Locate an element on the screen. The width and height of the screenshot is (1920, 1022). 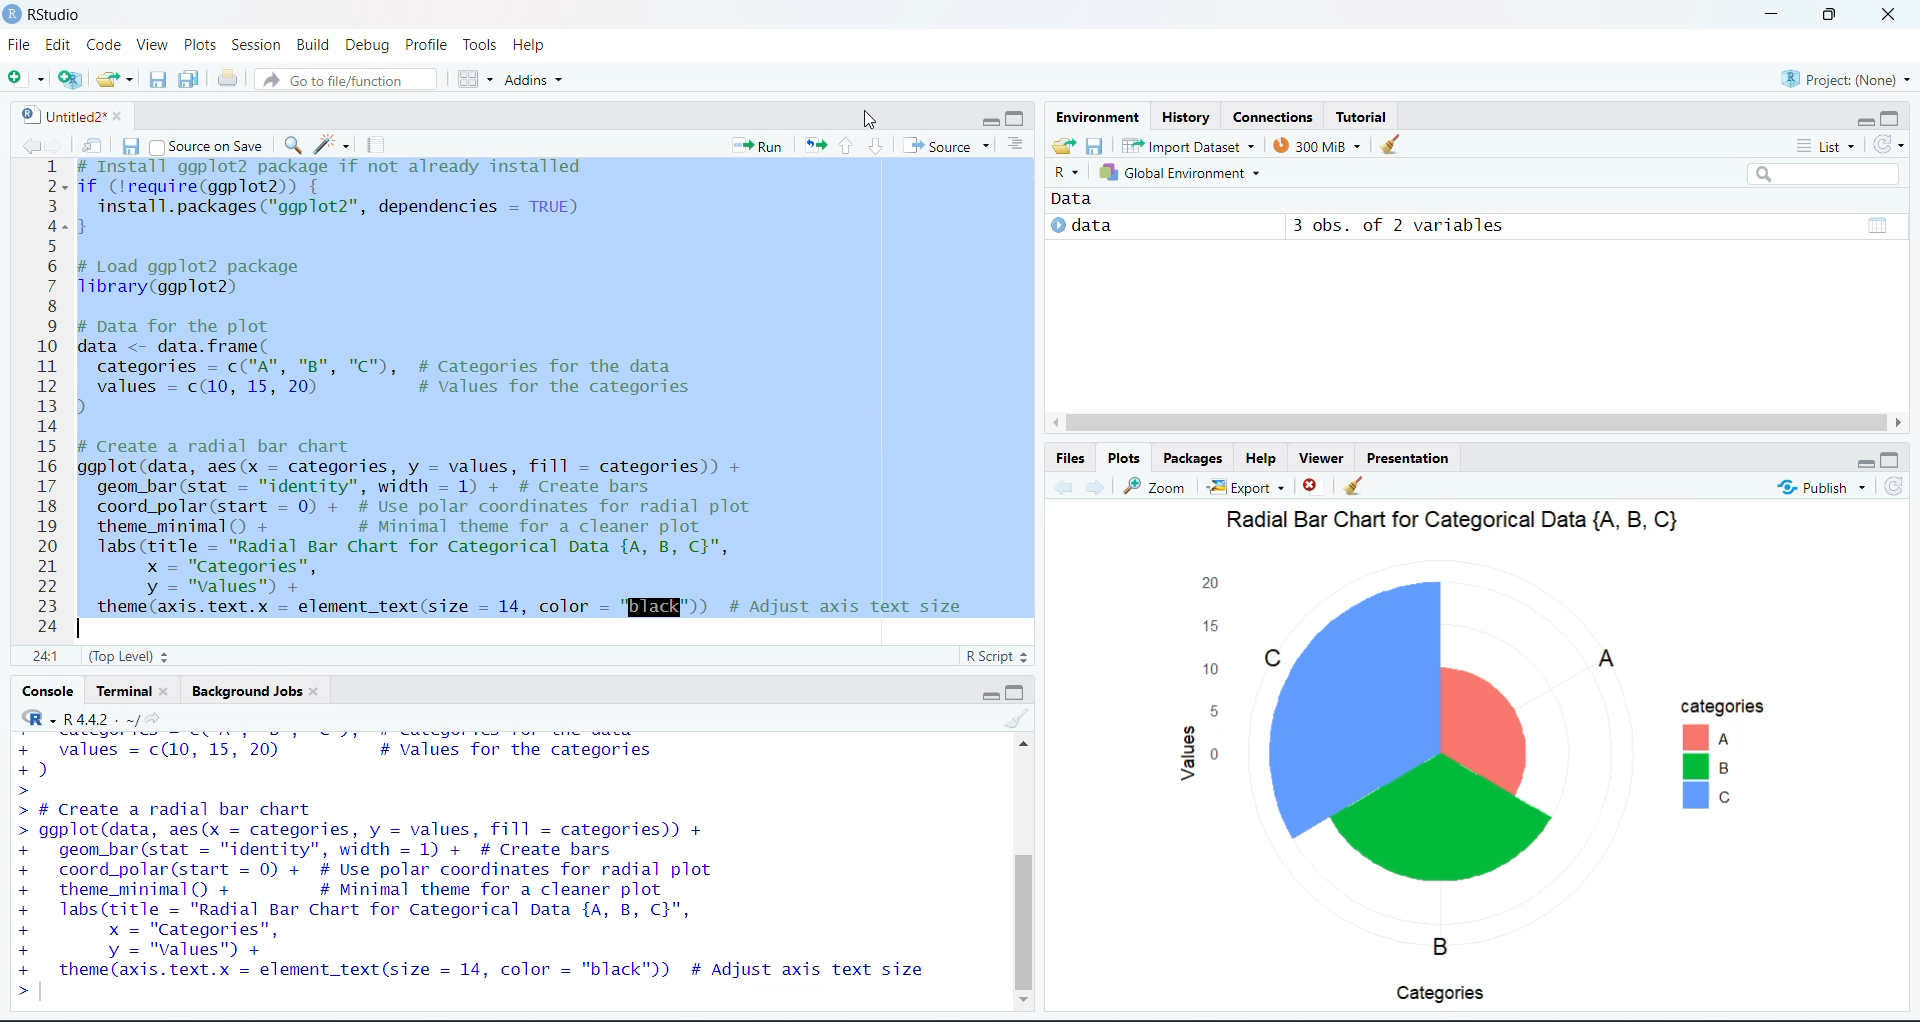
maximize is located at coordinates (1823, 13).